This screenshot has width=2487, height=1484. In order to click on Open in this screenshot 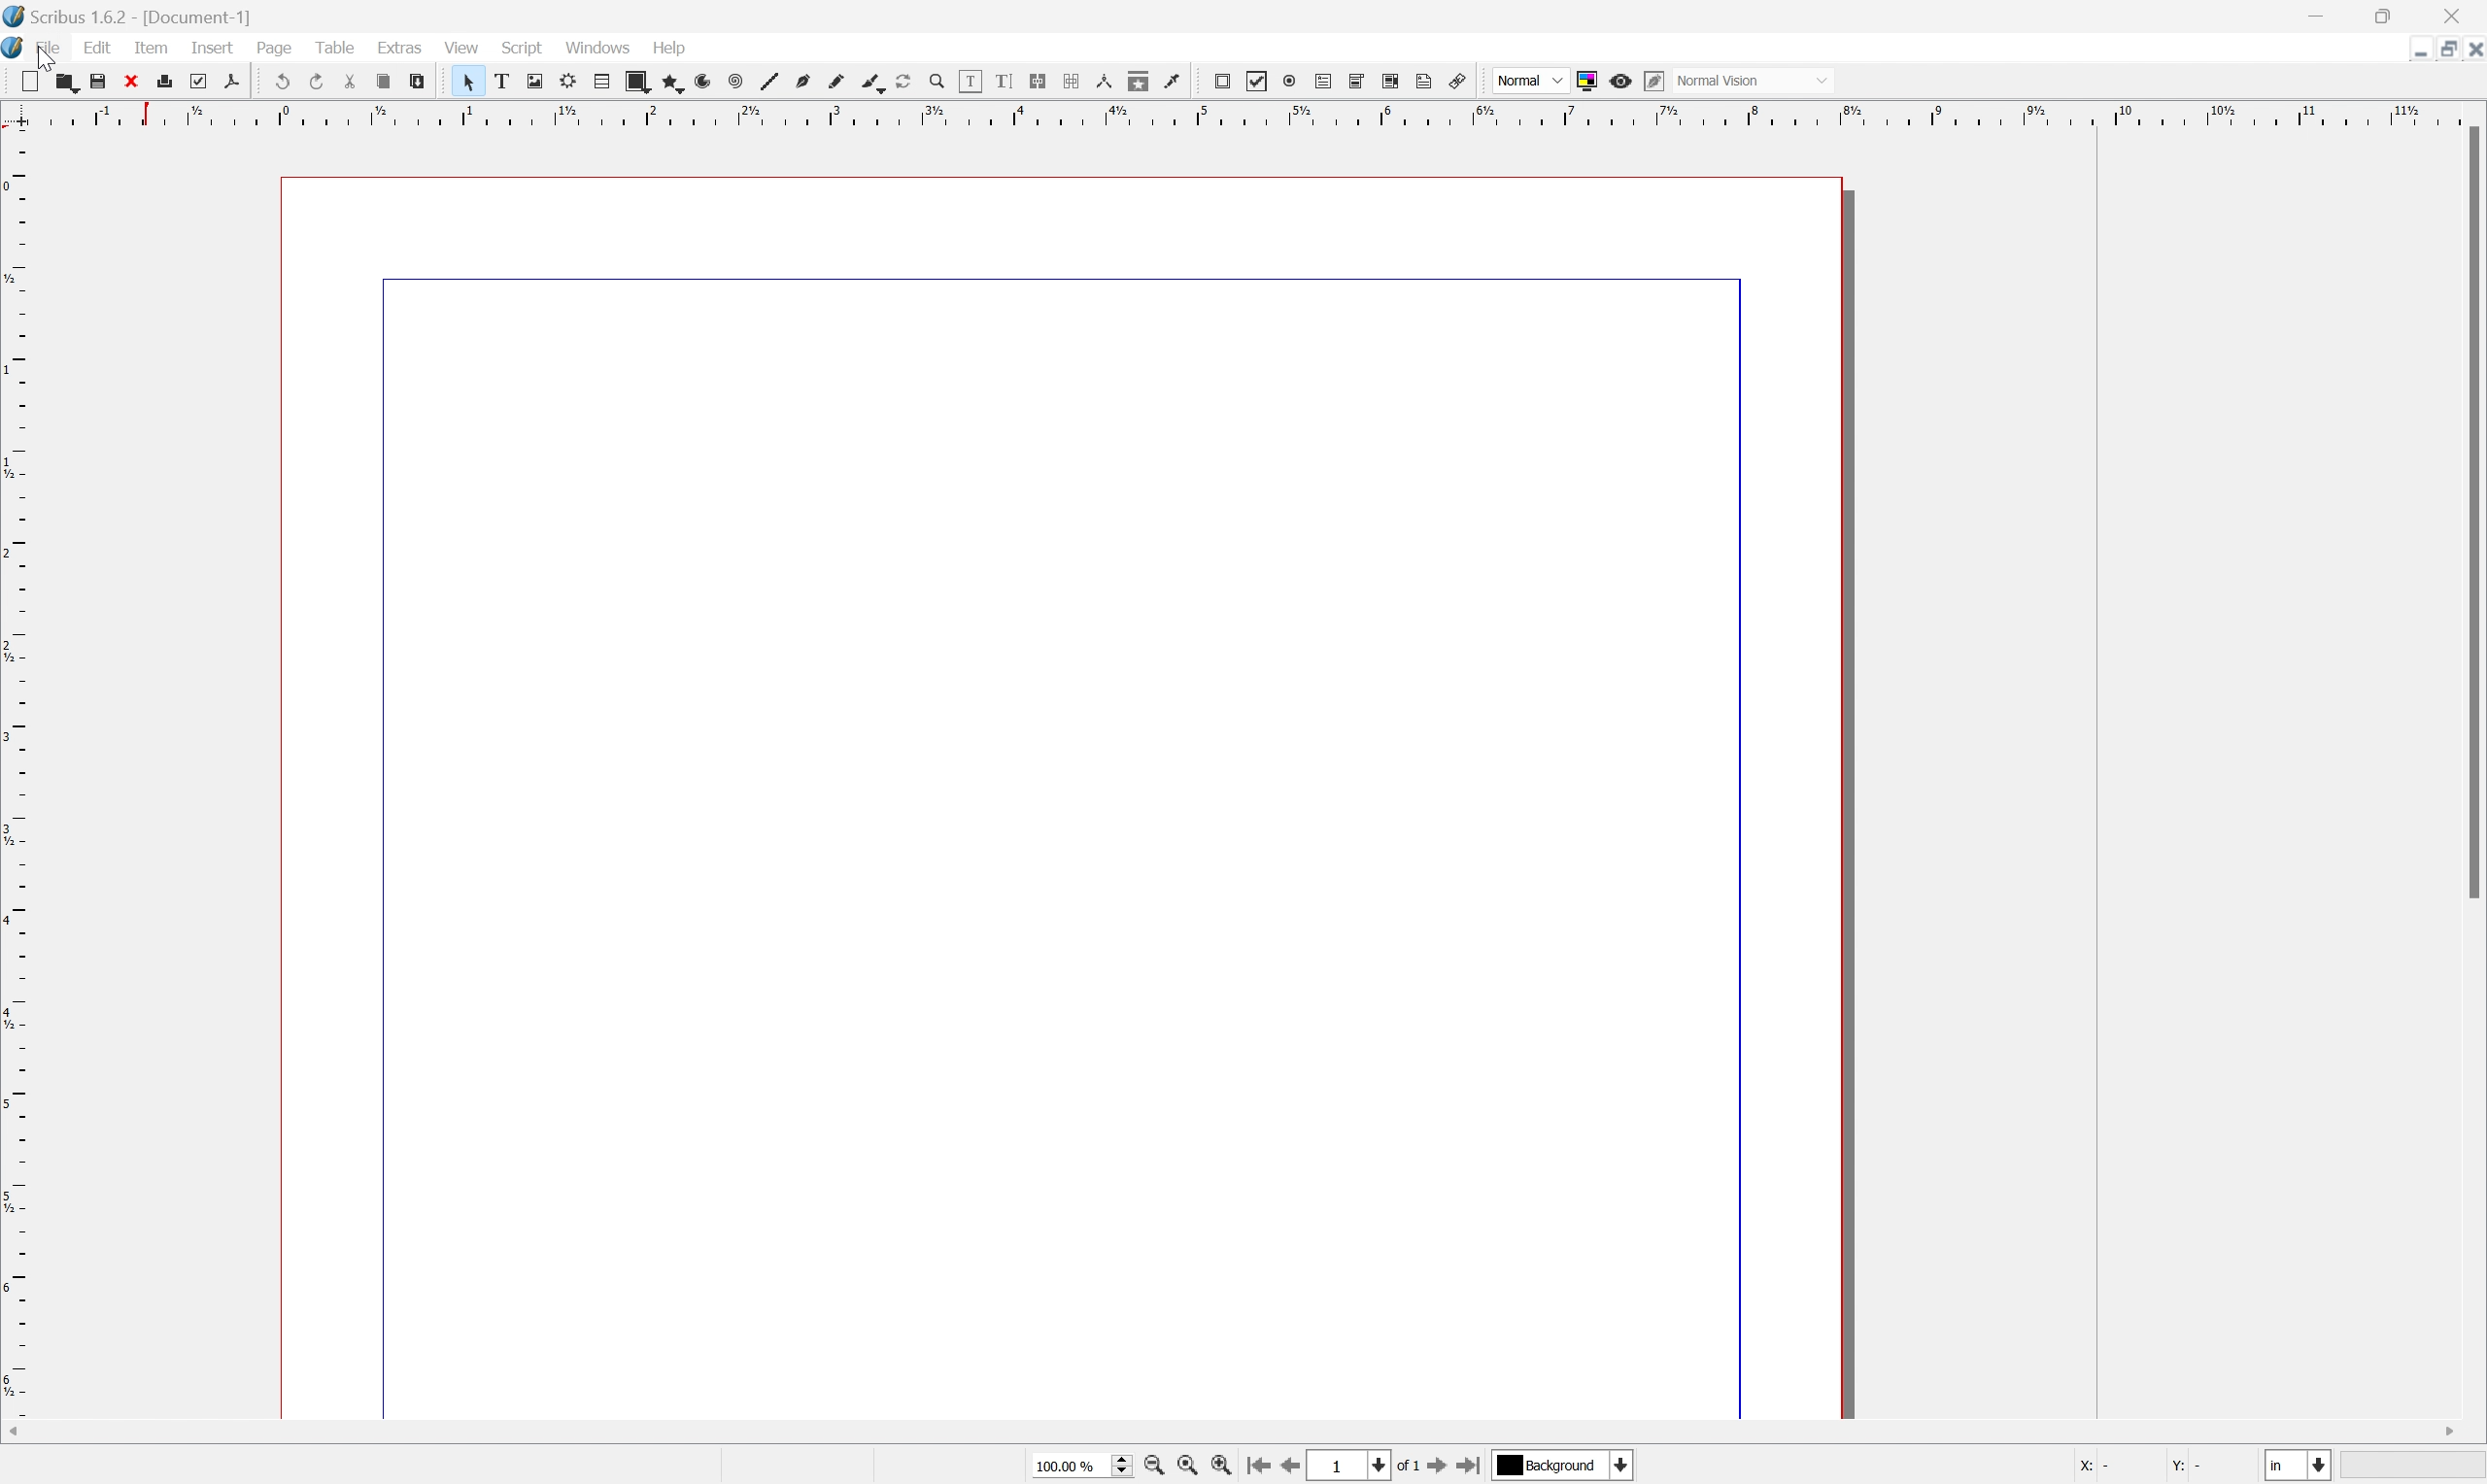, I will do `click(67, 83)`.